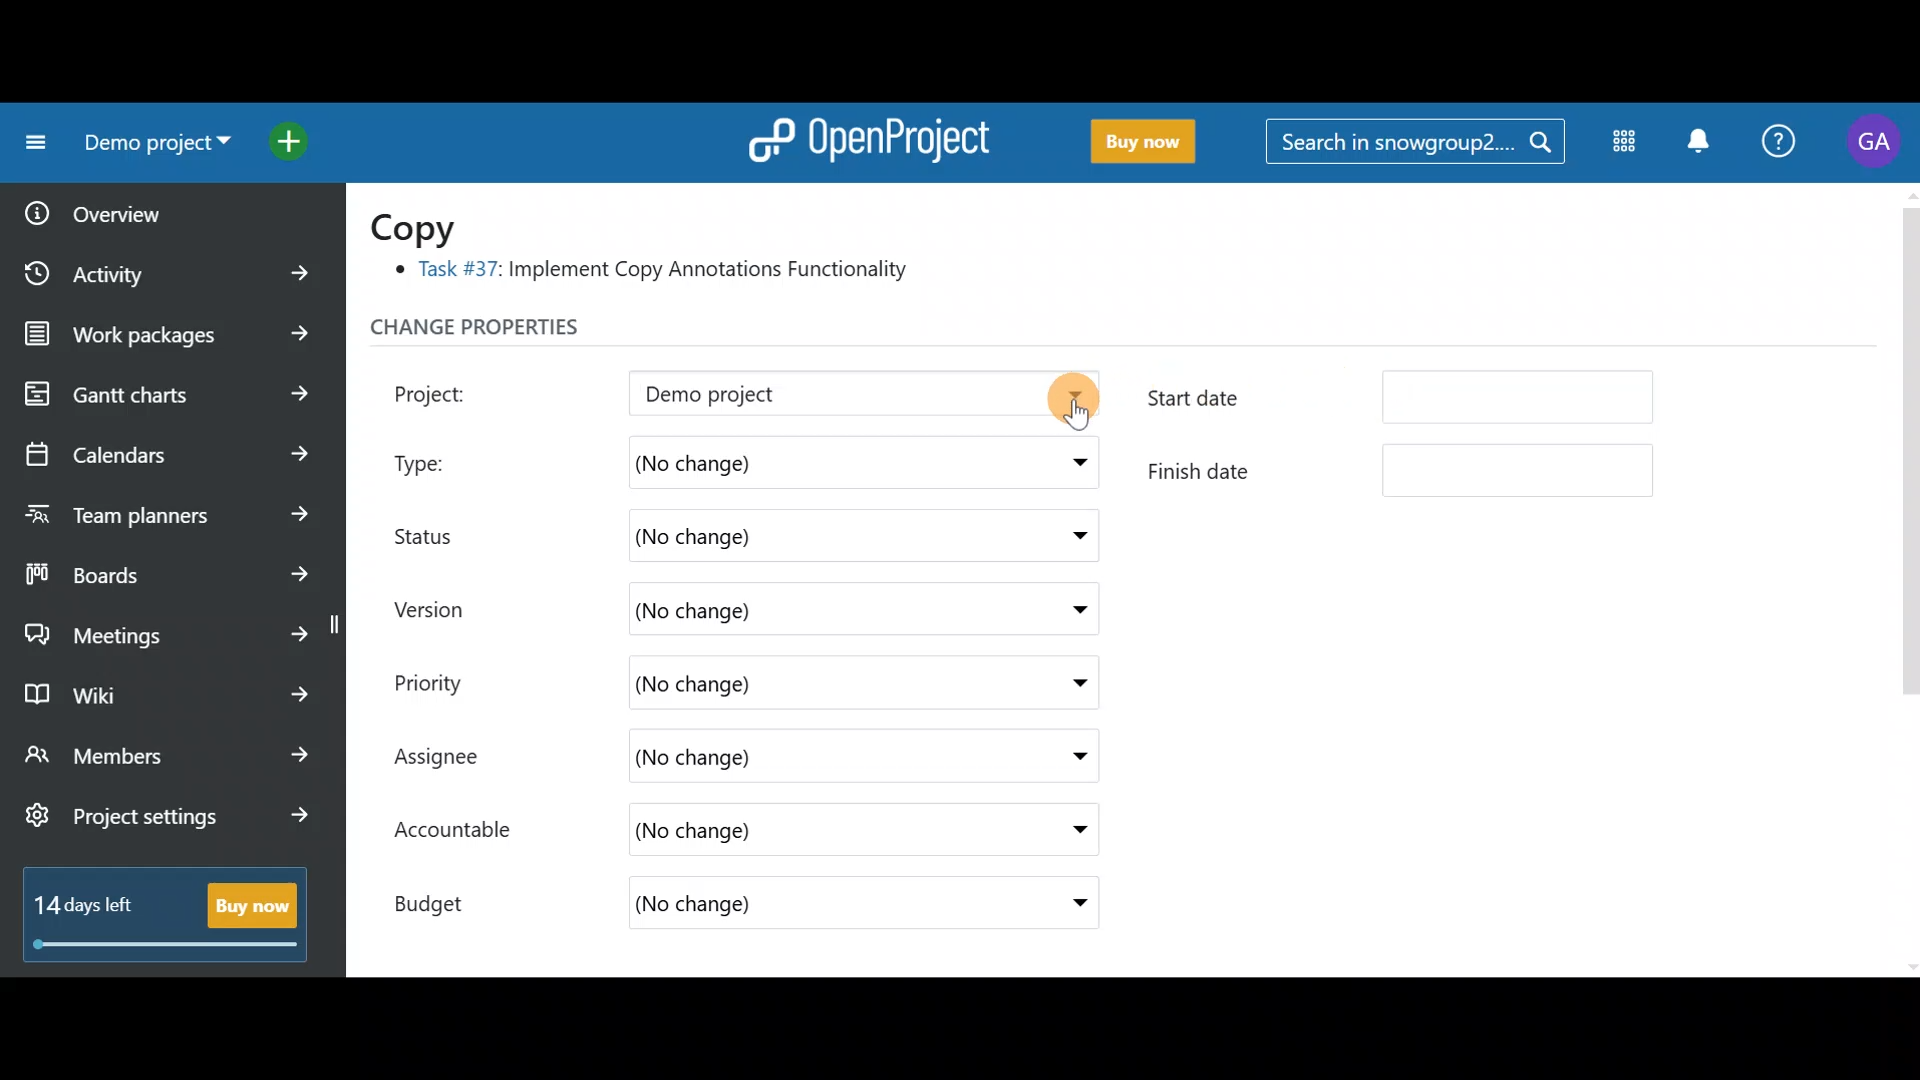 This screenshot has width=1920, height=1080. What do you see at coordinates (163, 689) in the screenshot?
I see `Wiki` at bounding box center [163, 689].